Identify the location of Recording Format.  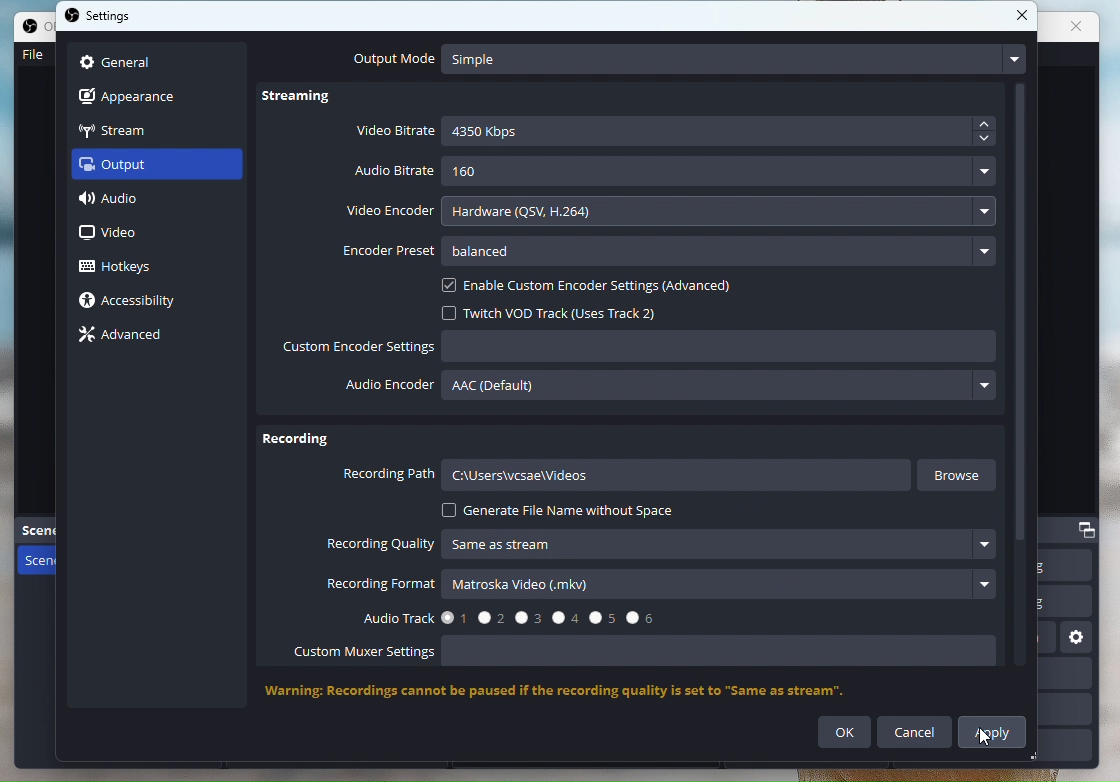
(661, 586).